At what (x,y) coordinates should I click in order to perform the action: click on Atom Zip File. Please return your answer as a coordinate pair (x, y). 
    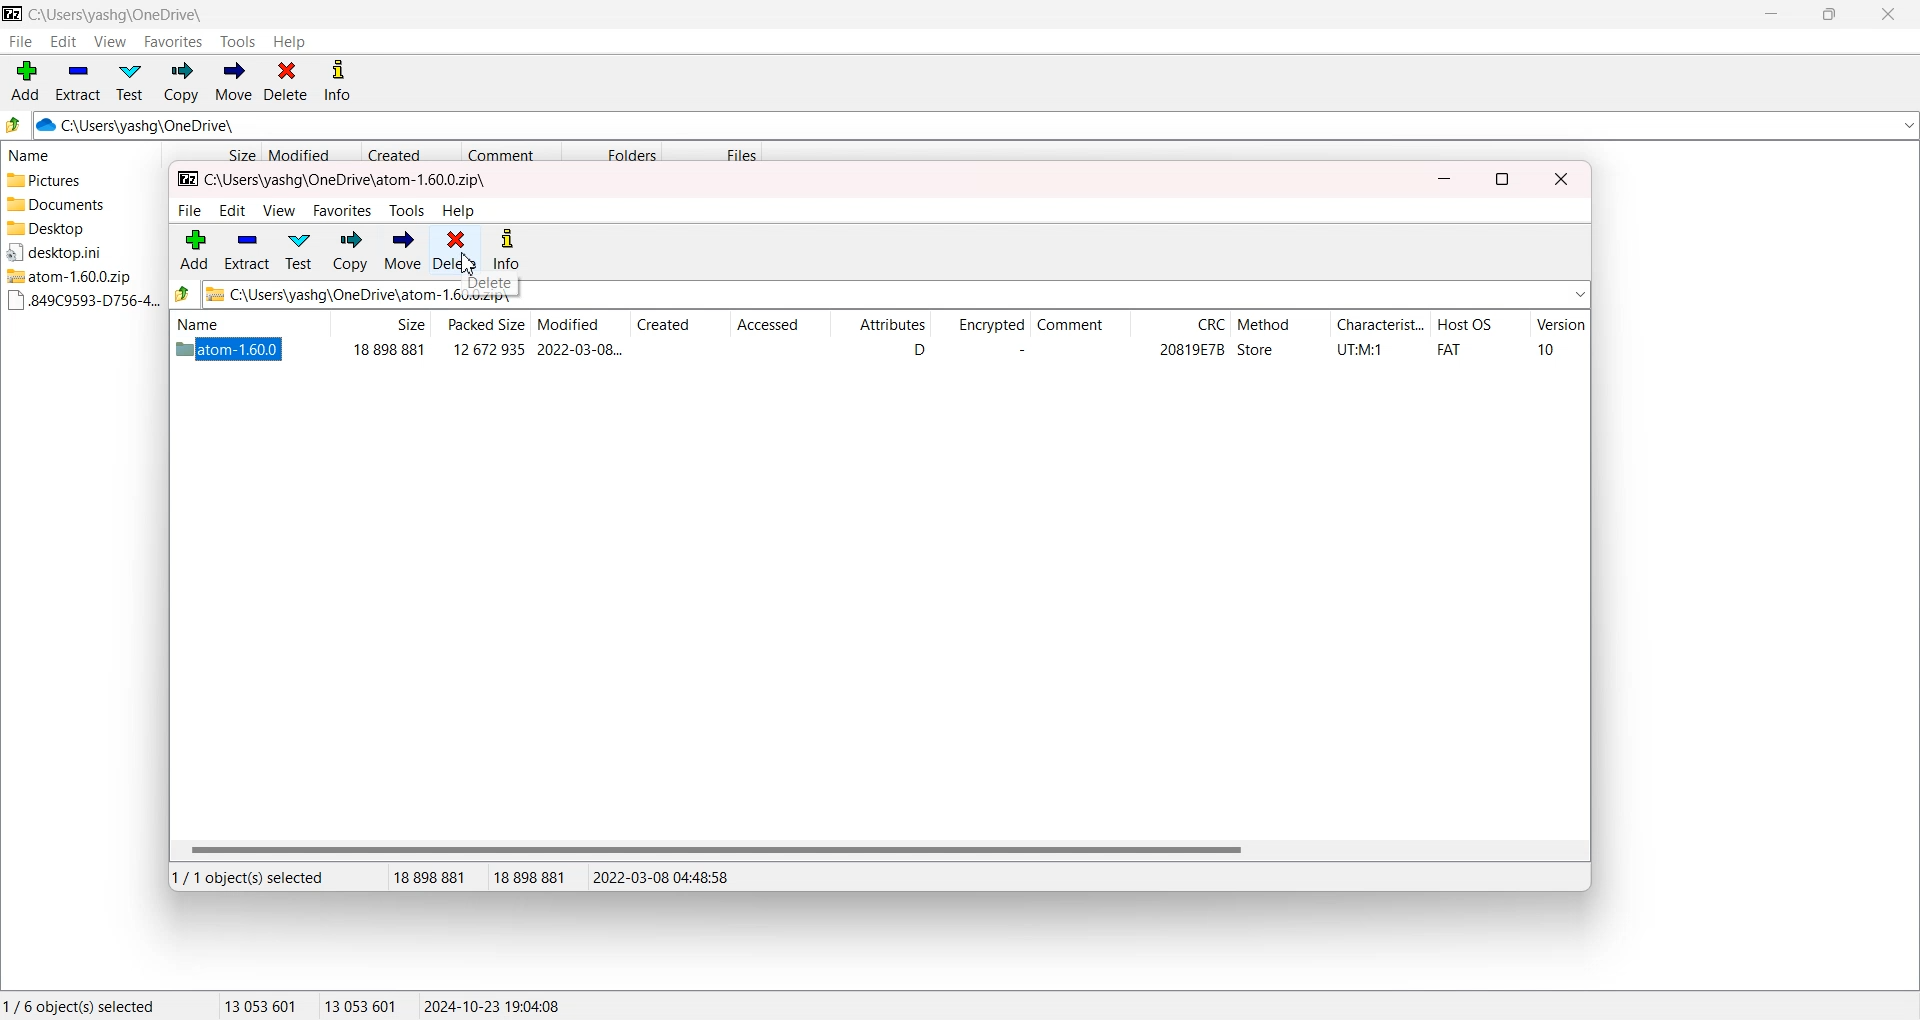
    Looking at the image, I should click on (76, 276).